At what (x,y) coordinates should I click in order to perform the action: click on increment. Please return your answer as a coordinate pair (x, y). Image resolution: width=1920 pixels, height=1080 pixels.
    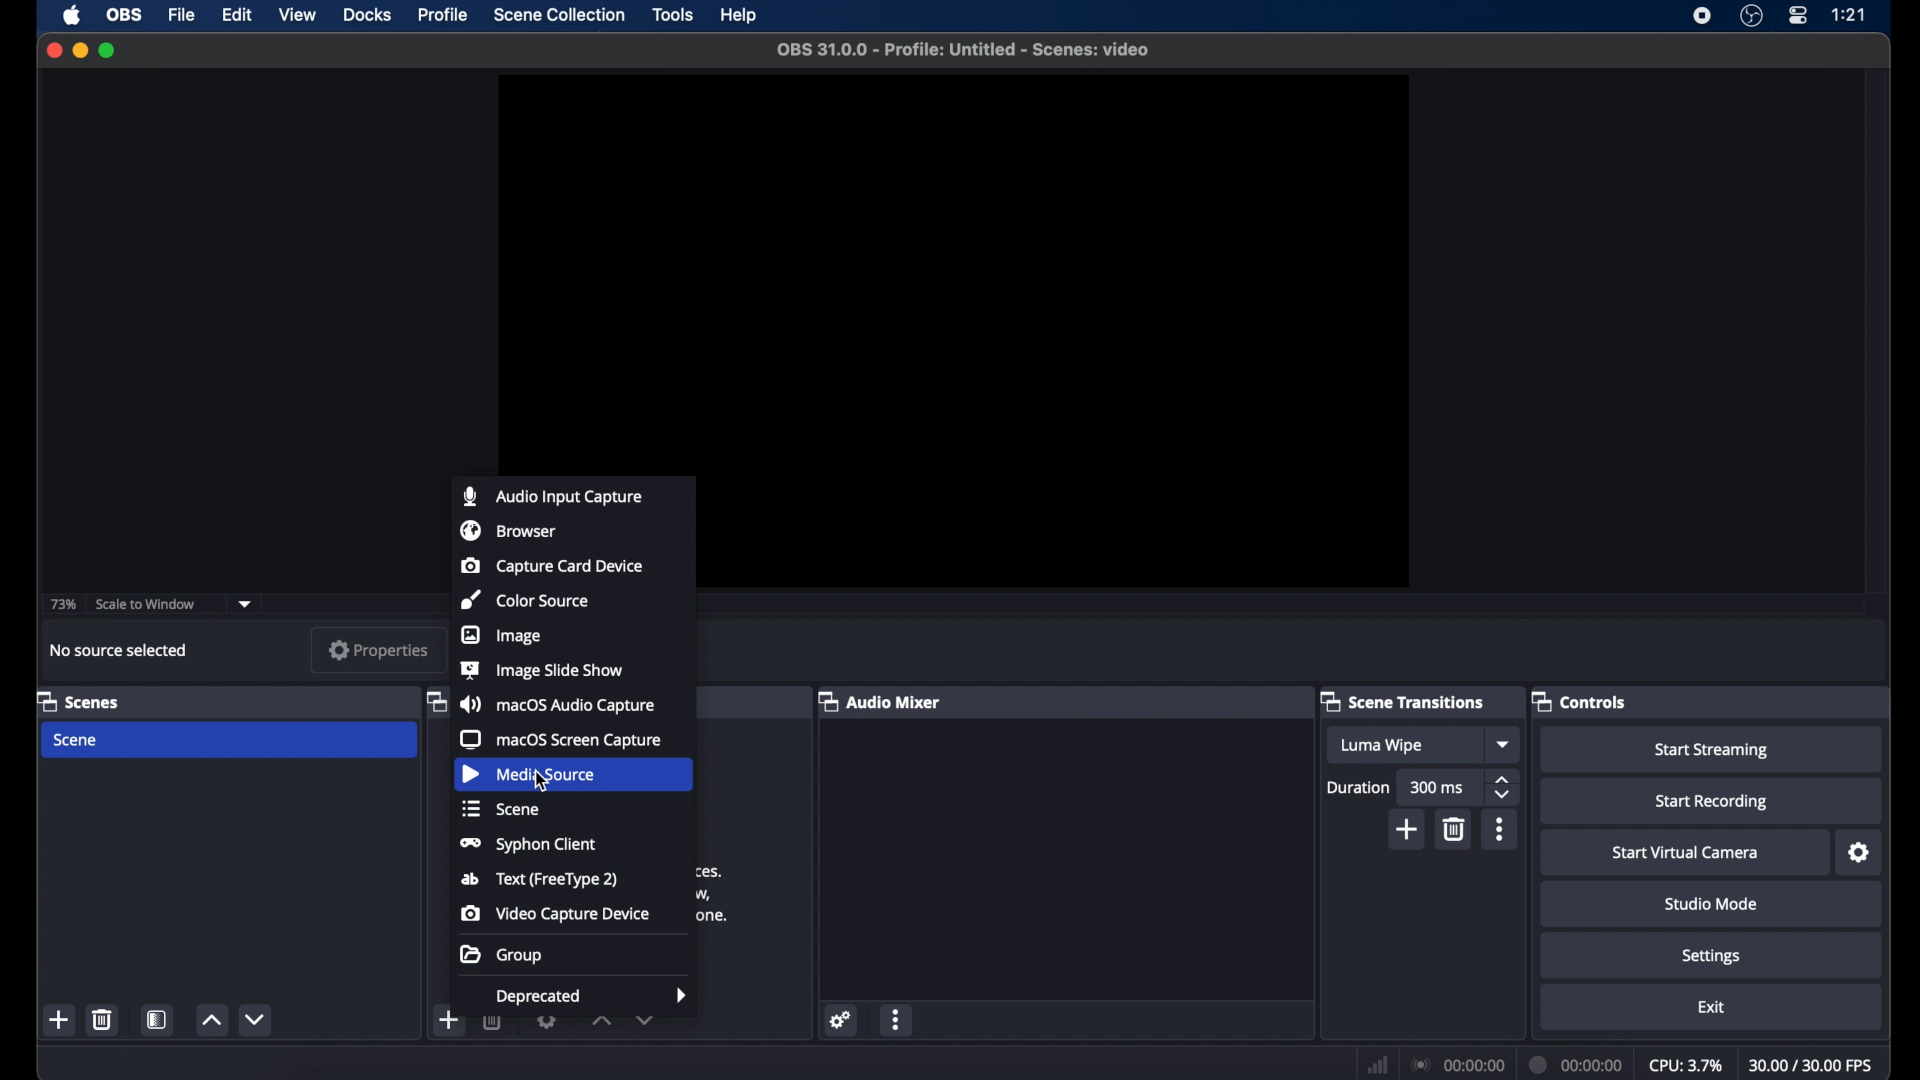
    Looking at the image, I should click on (600, 1022).